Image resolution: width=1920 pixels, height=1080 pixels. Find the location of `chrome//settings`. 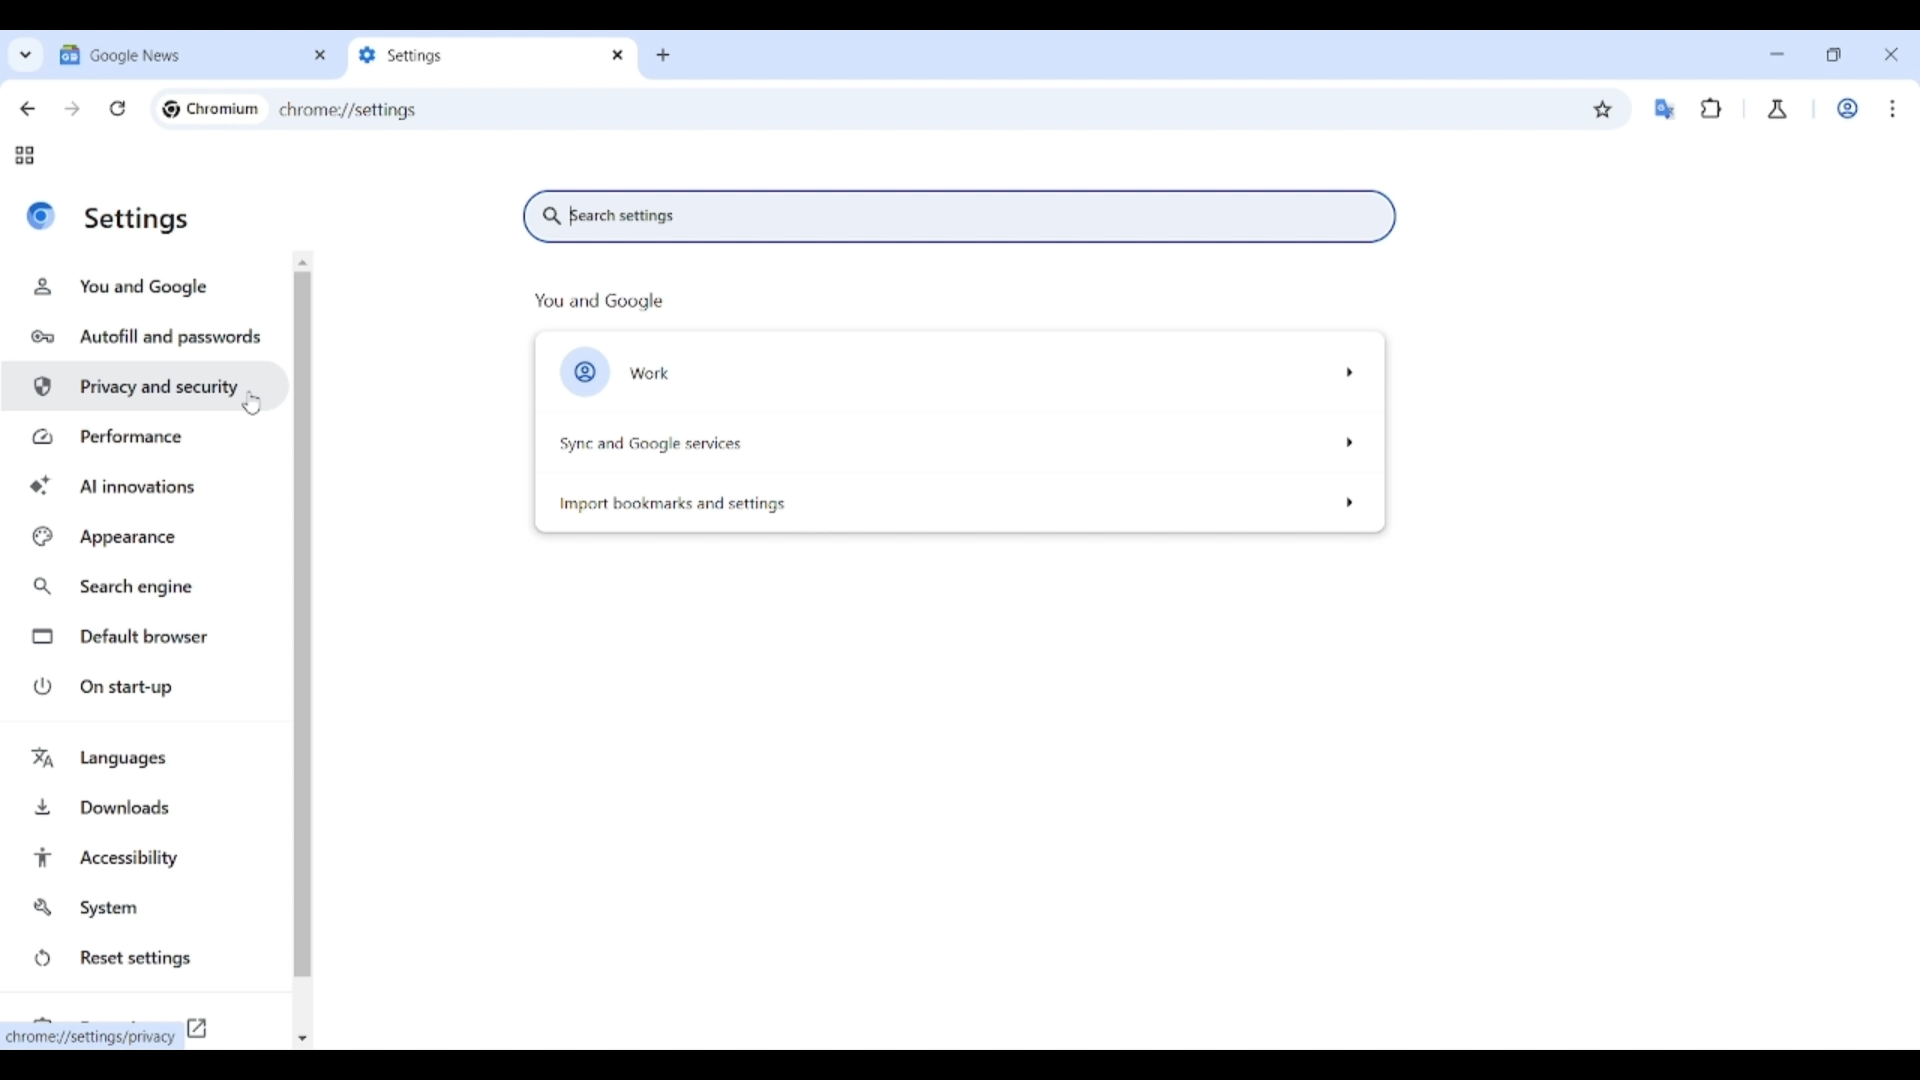

chrome//settings is located at coordinates (348, 110).